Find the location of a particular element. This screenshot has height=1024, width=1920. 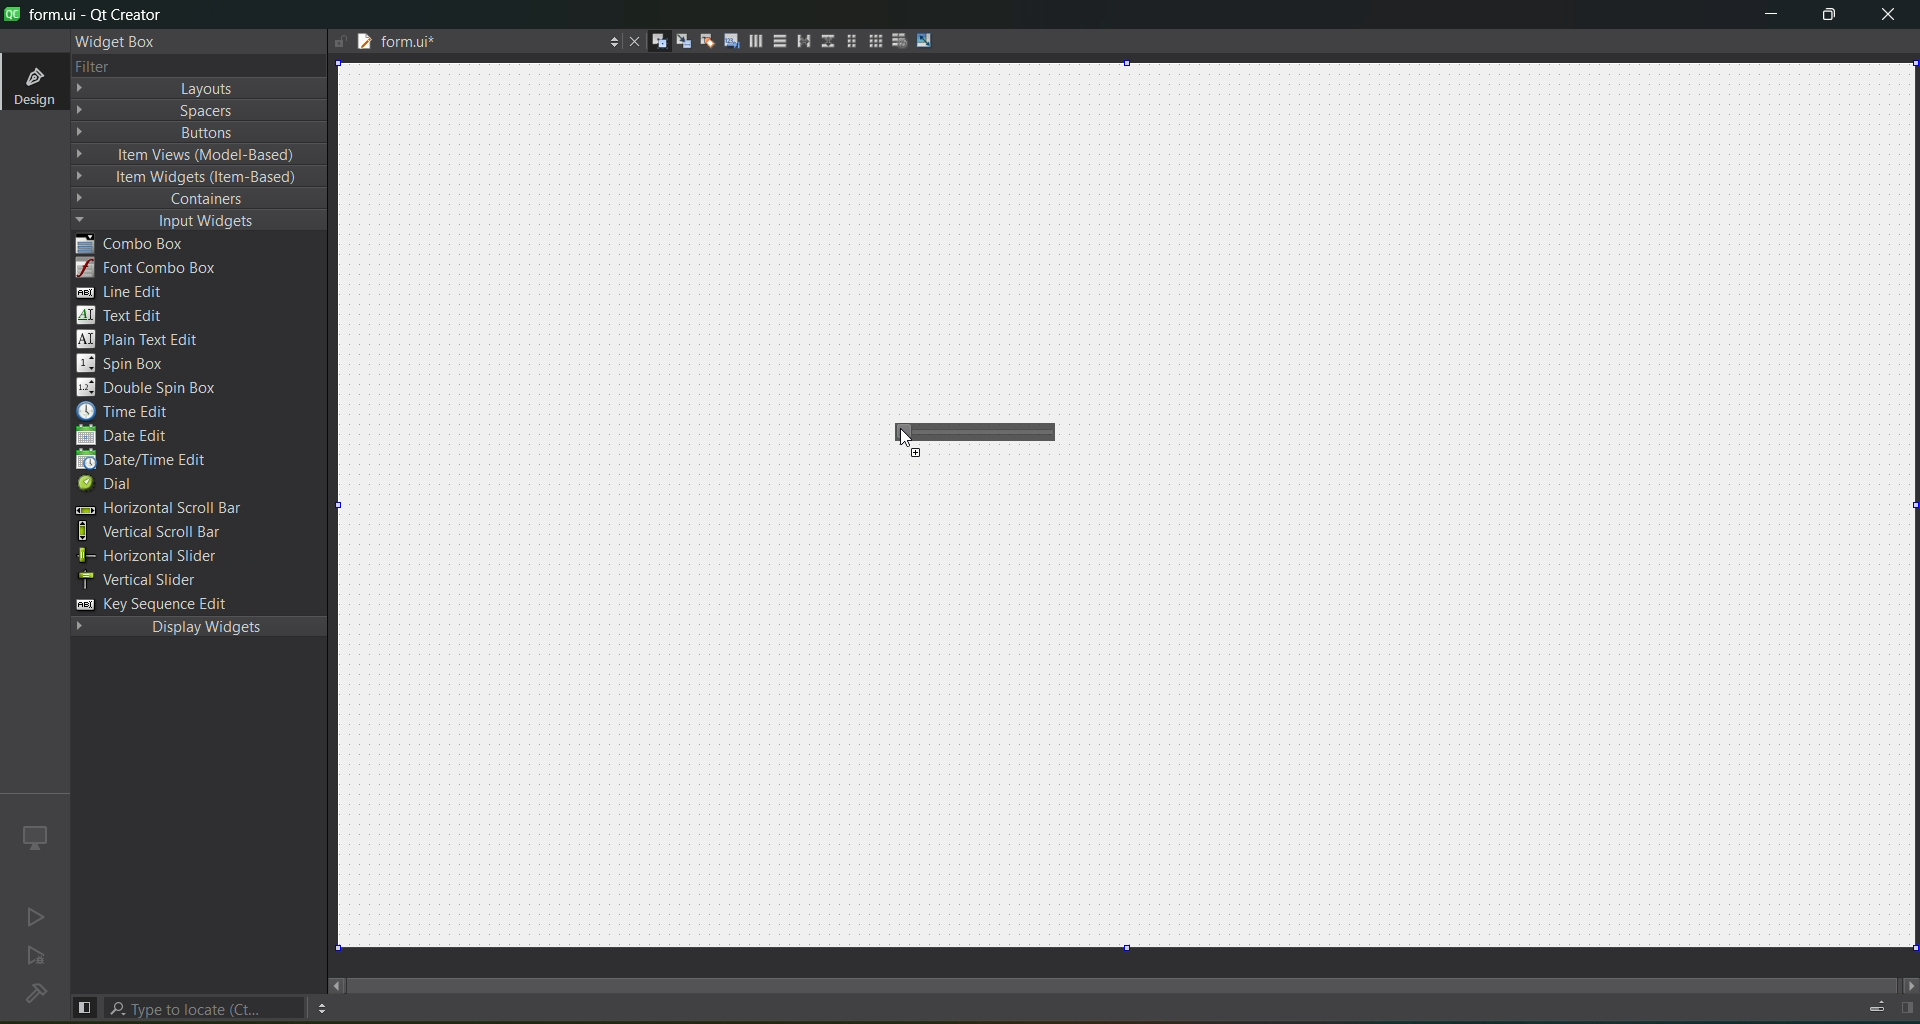

layout in a form is located at coordinates (853, 42).